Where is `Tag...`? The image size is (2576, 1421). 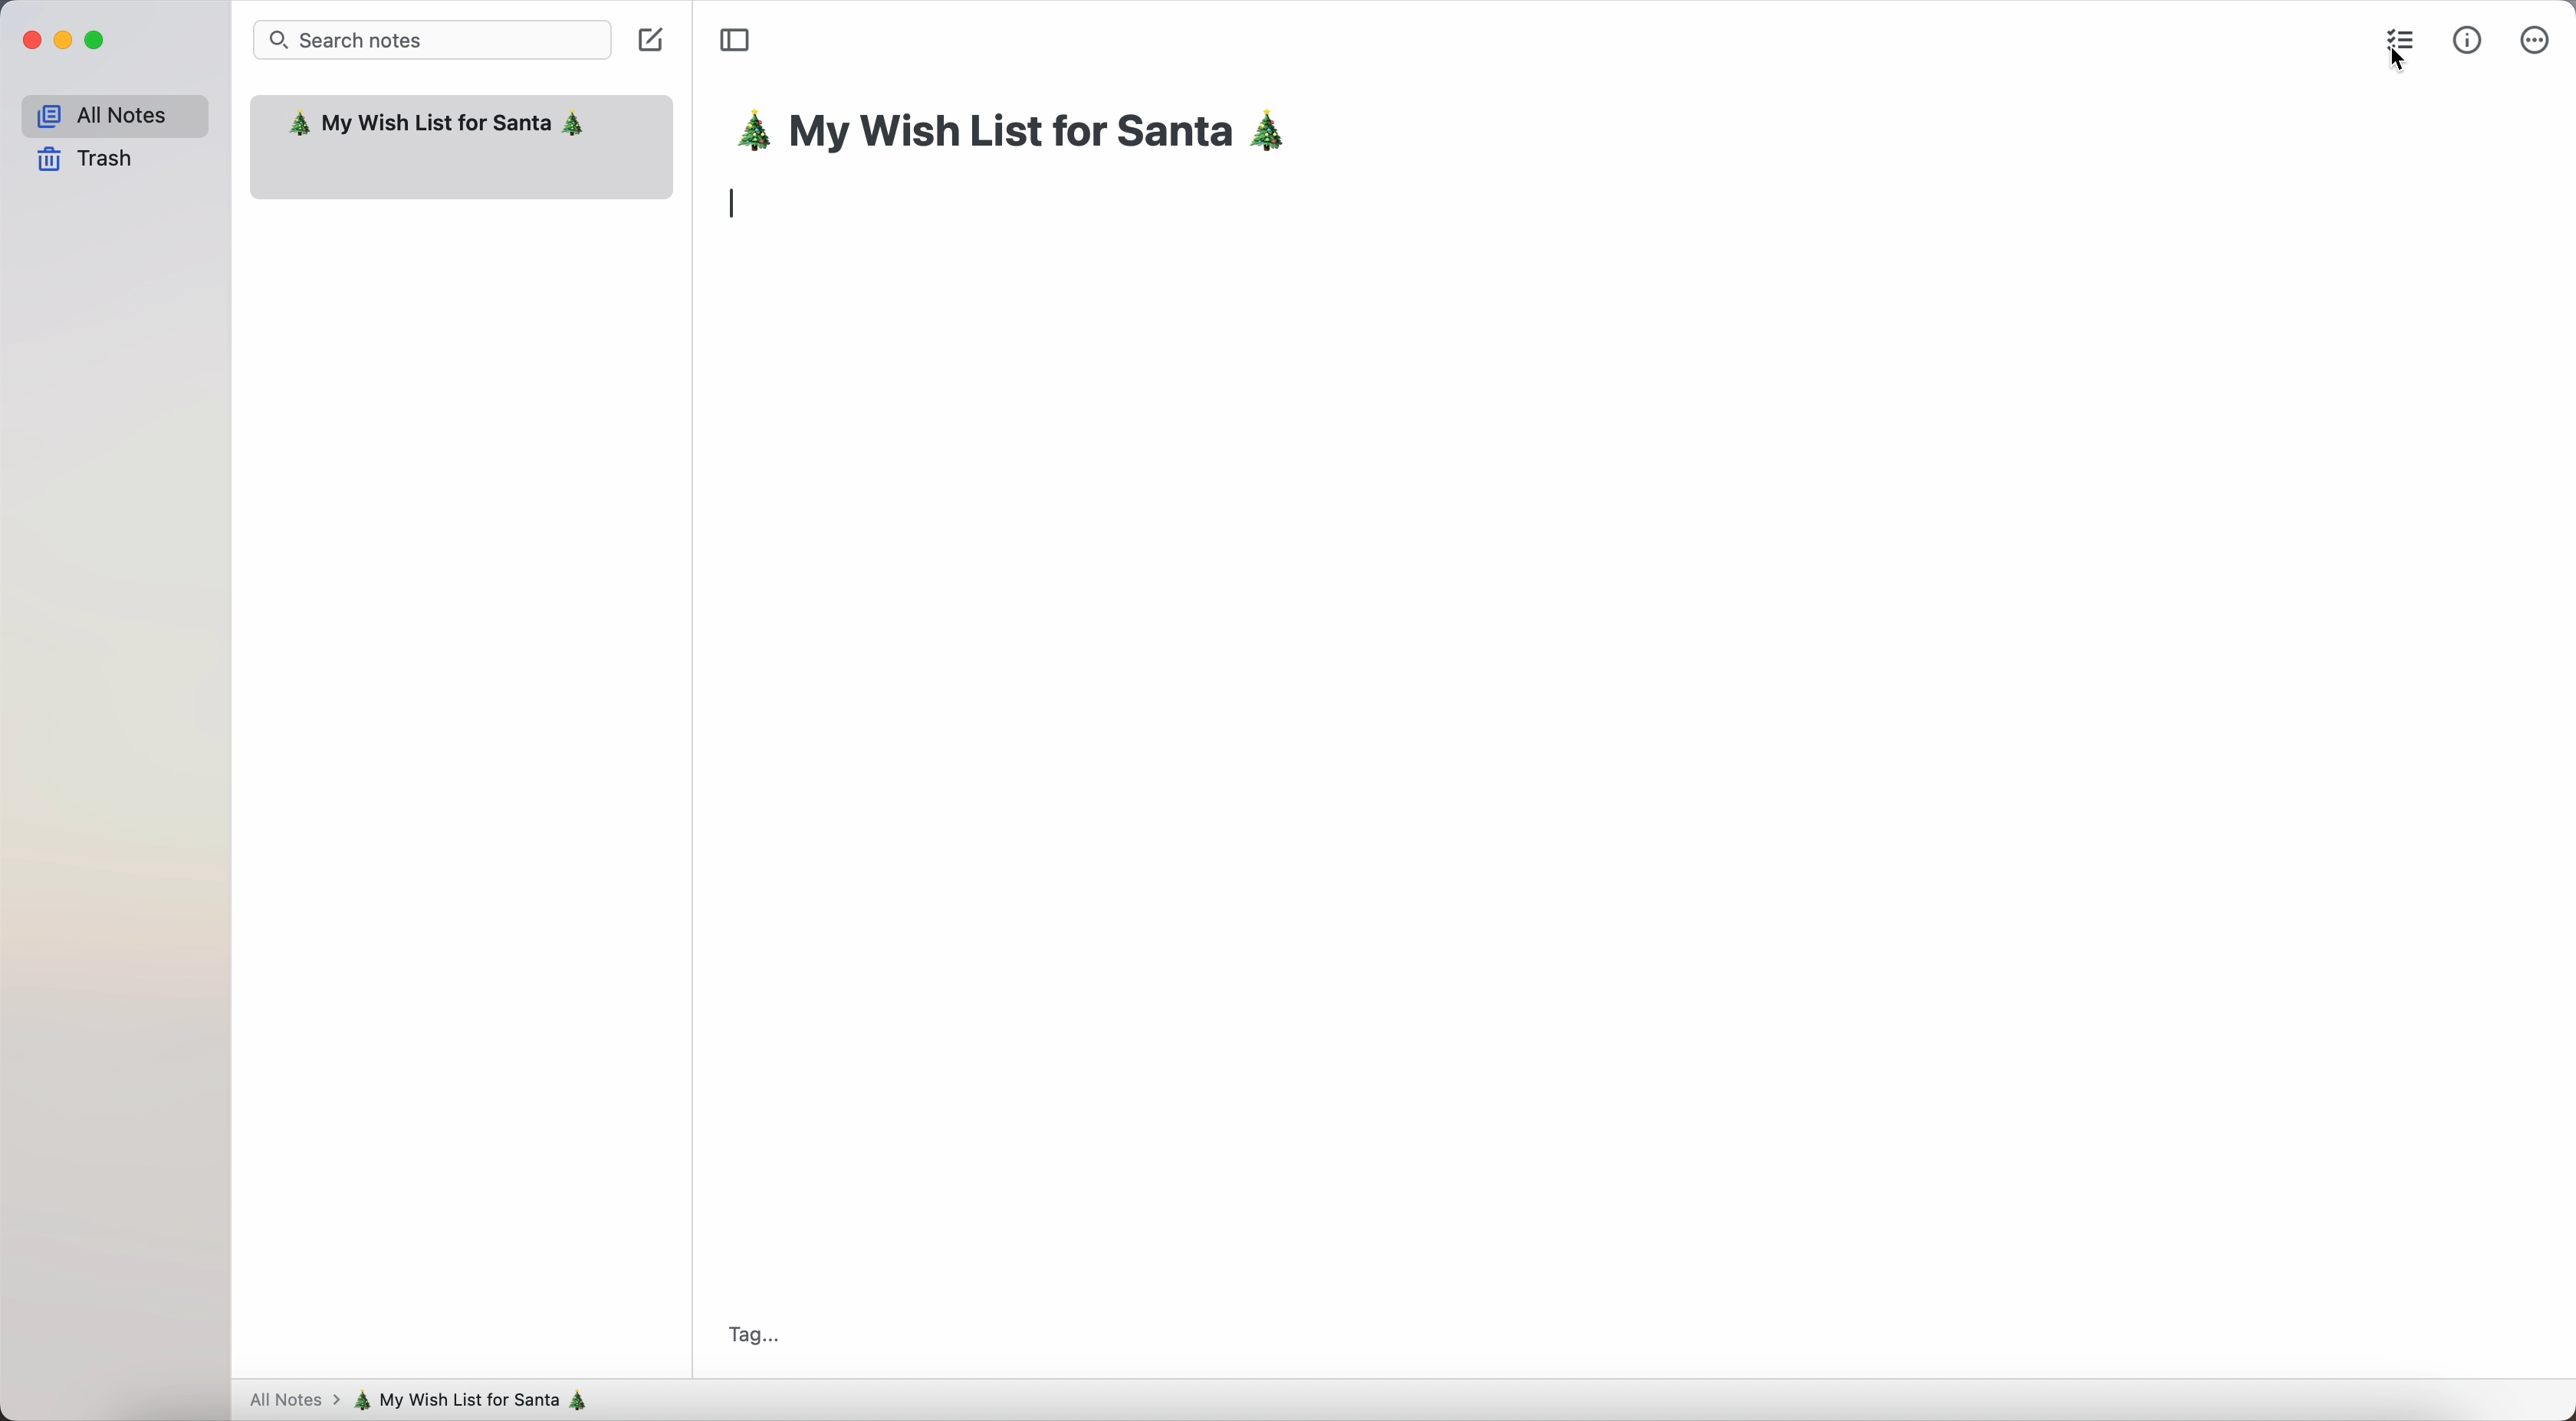 Tag... is located at coordinates (752, 1336).